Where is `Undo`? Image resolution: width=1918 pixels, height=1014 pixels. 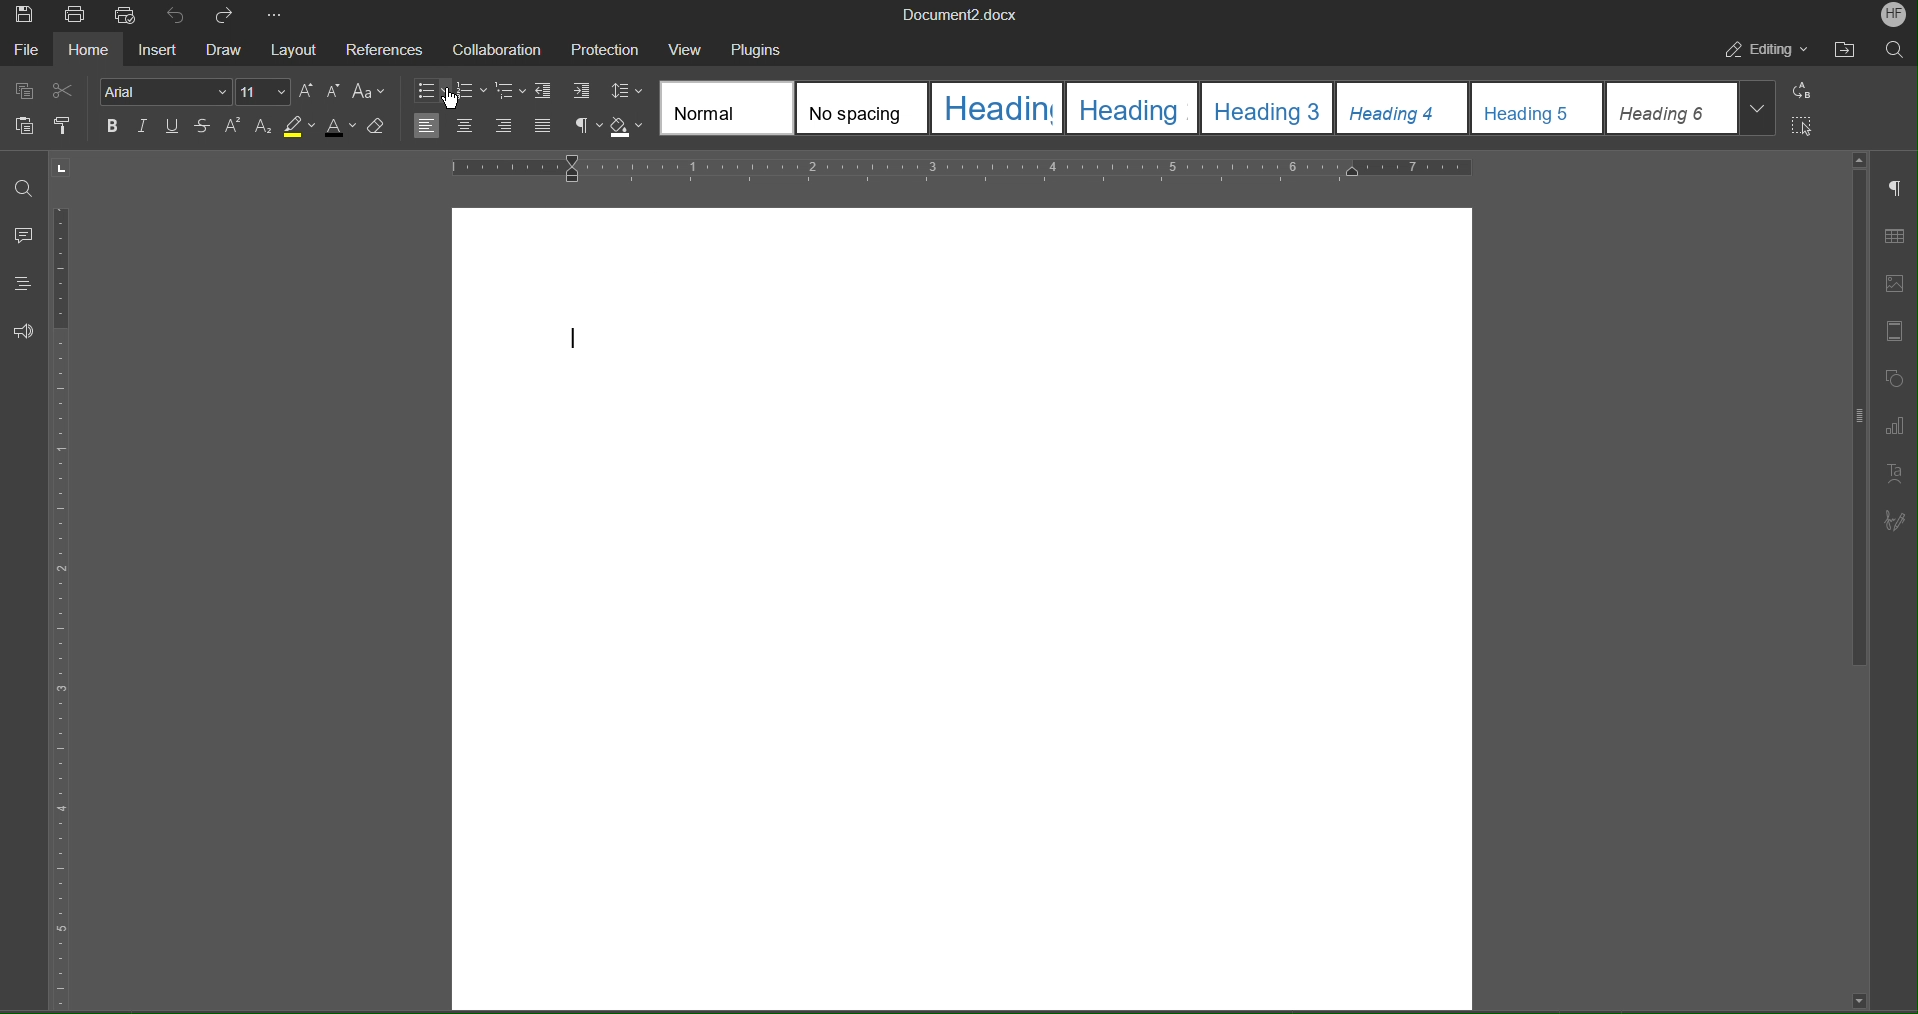
Undo is located at coordinates (178, 18).